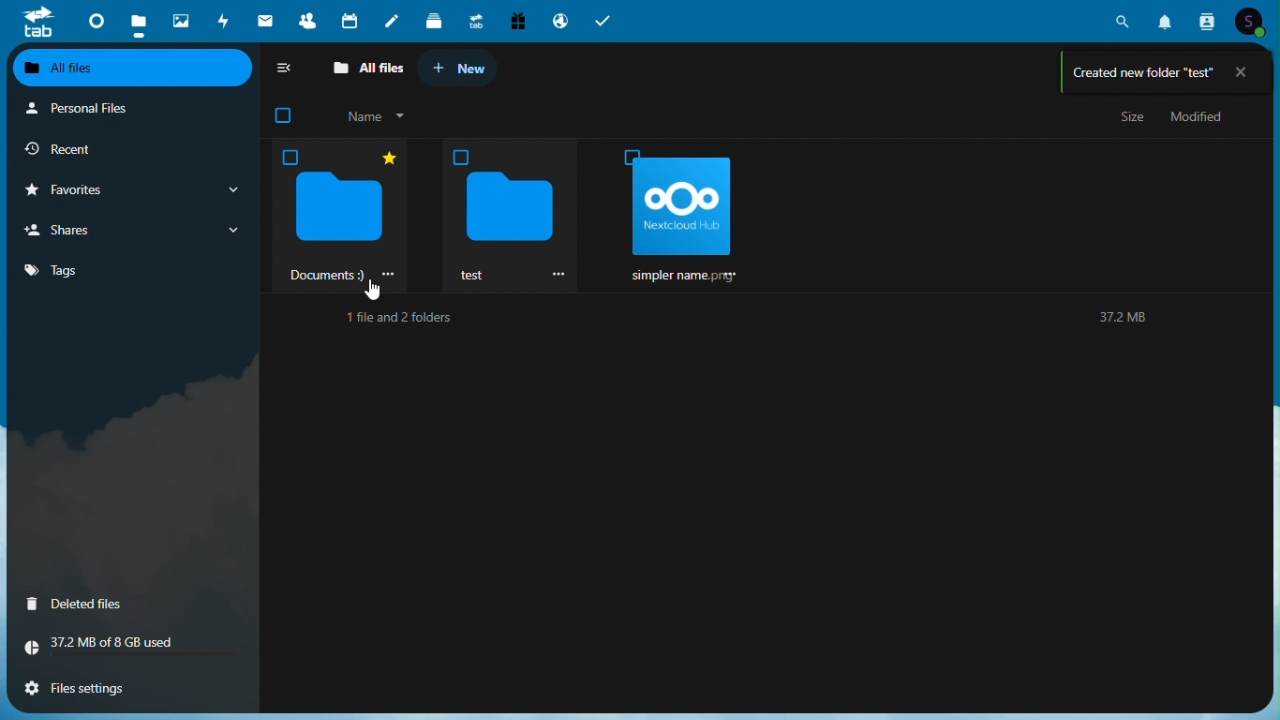 This screenshot has height=720, width=1280. I want to click on Email hosting, so click(561, 19).